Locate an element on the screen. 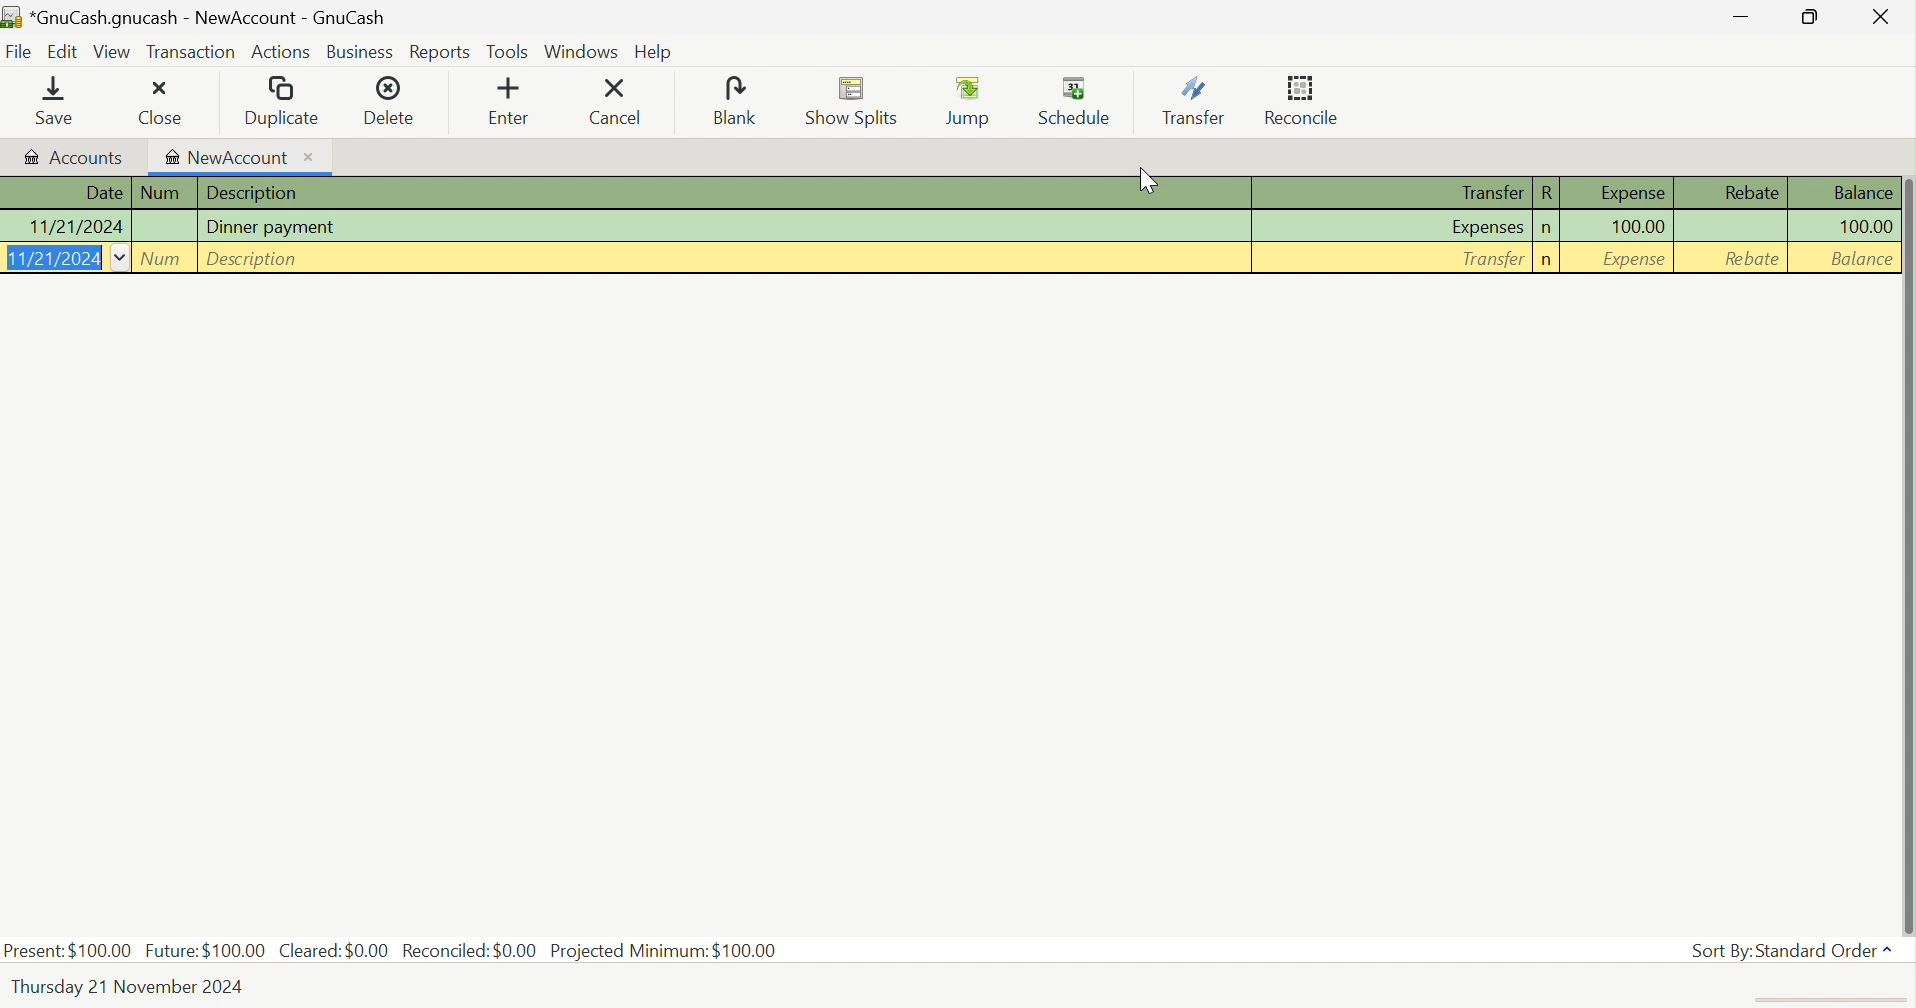 The image size is (1916, 1008). NewAccount is located at coordinates (239, 156).